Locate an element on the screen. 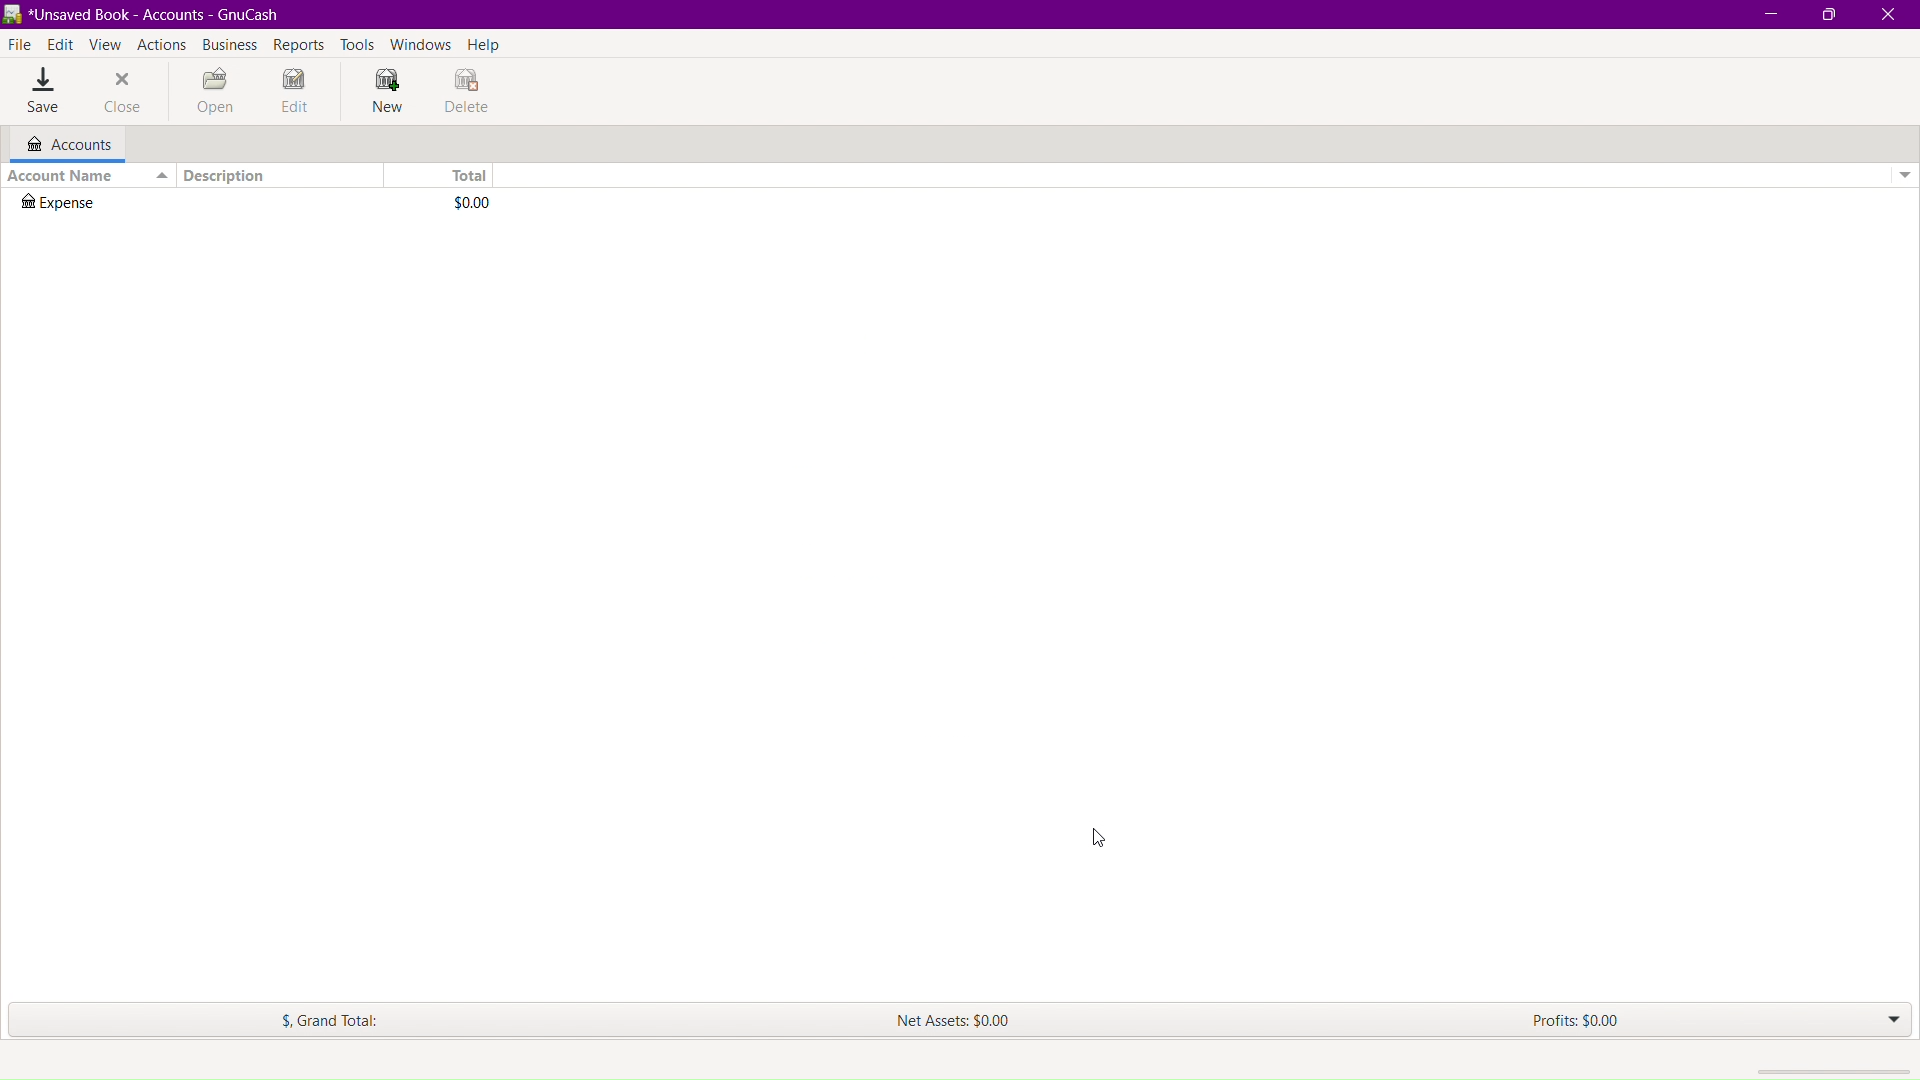 The height and width of the screenshot is (1080, 1920). Open is located at coordinates (215, 93).